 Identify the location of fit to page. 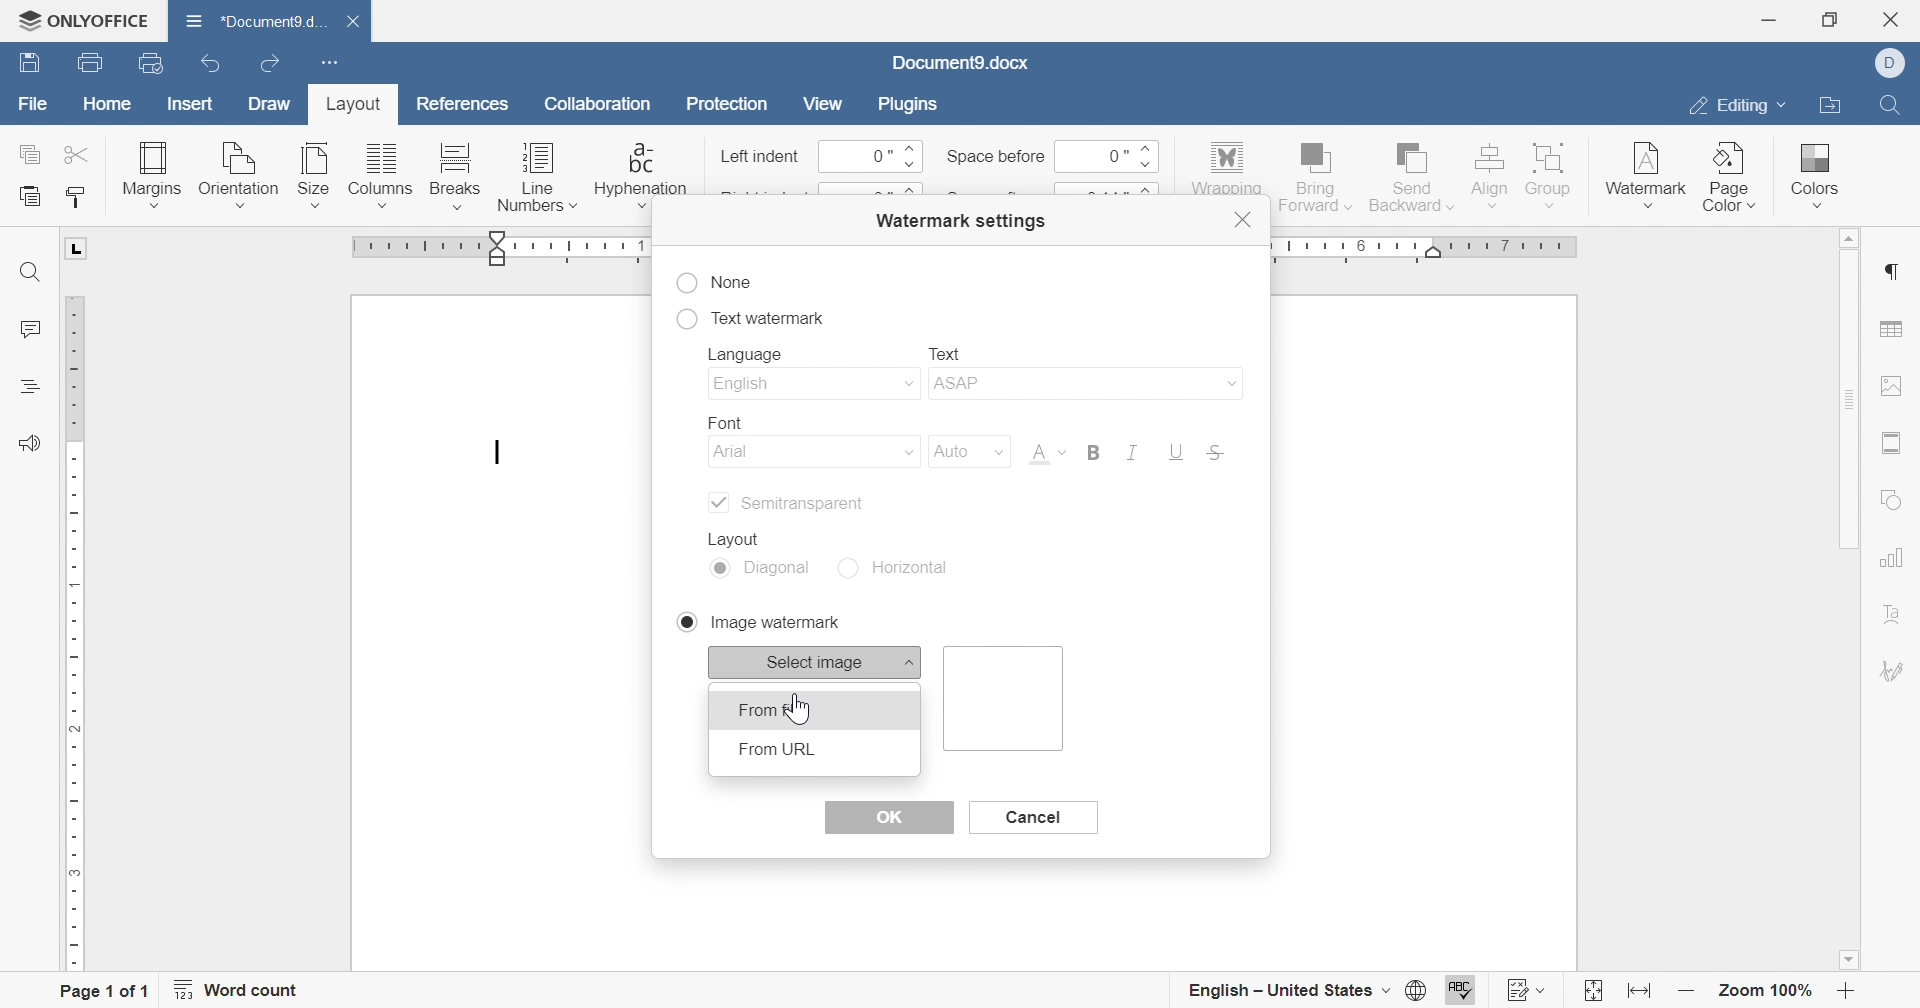
(1591, 994).